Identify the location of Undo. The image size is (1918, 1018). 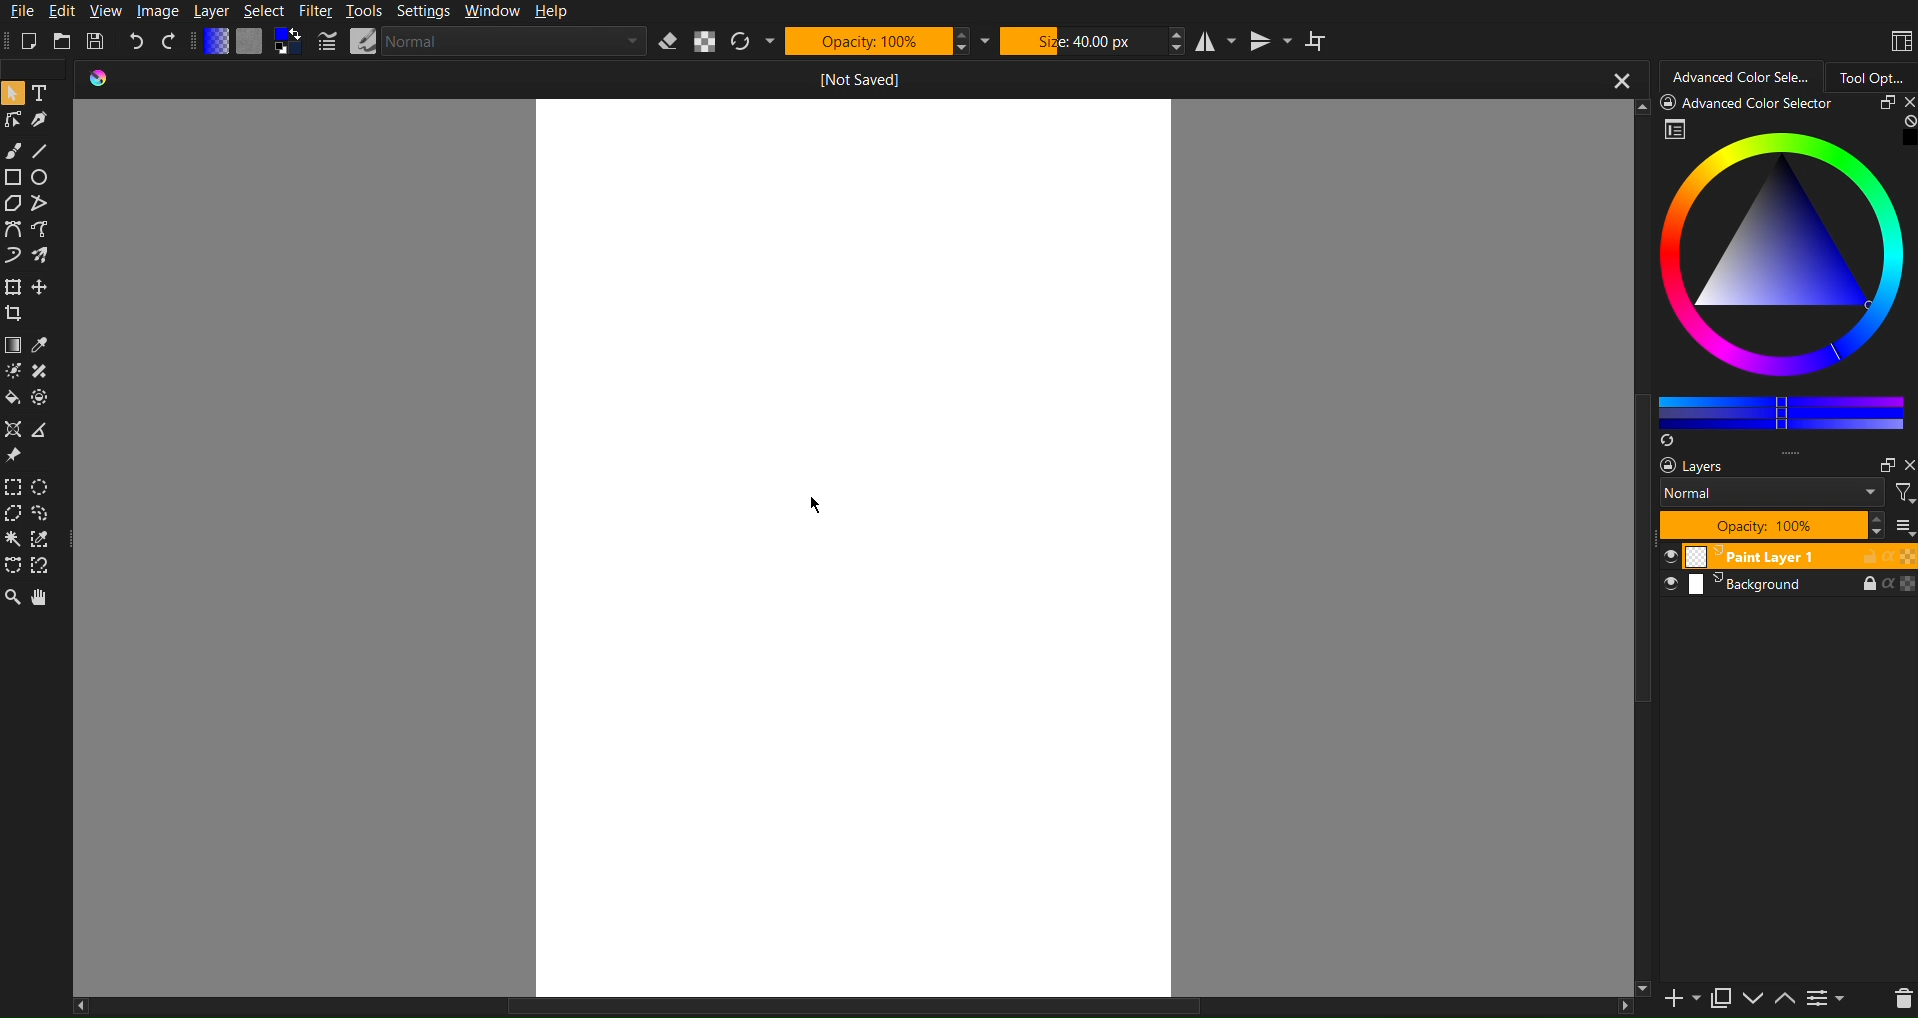
(137, 40).